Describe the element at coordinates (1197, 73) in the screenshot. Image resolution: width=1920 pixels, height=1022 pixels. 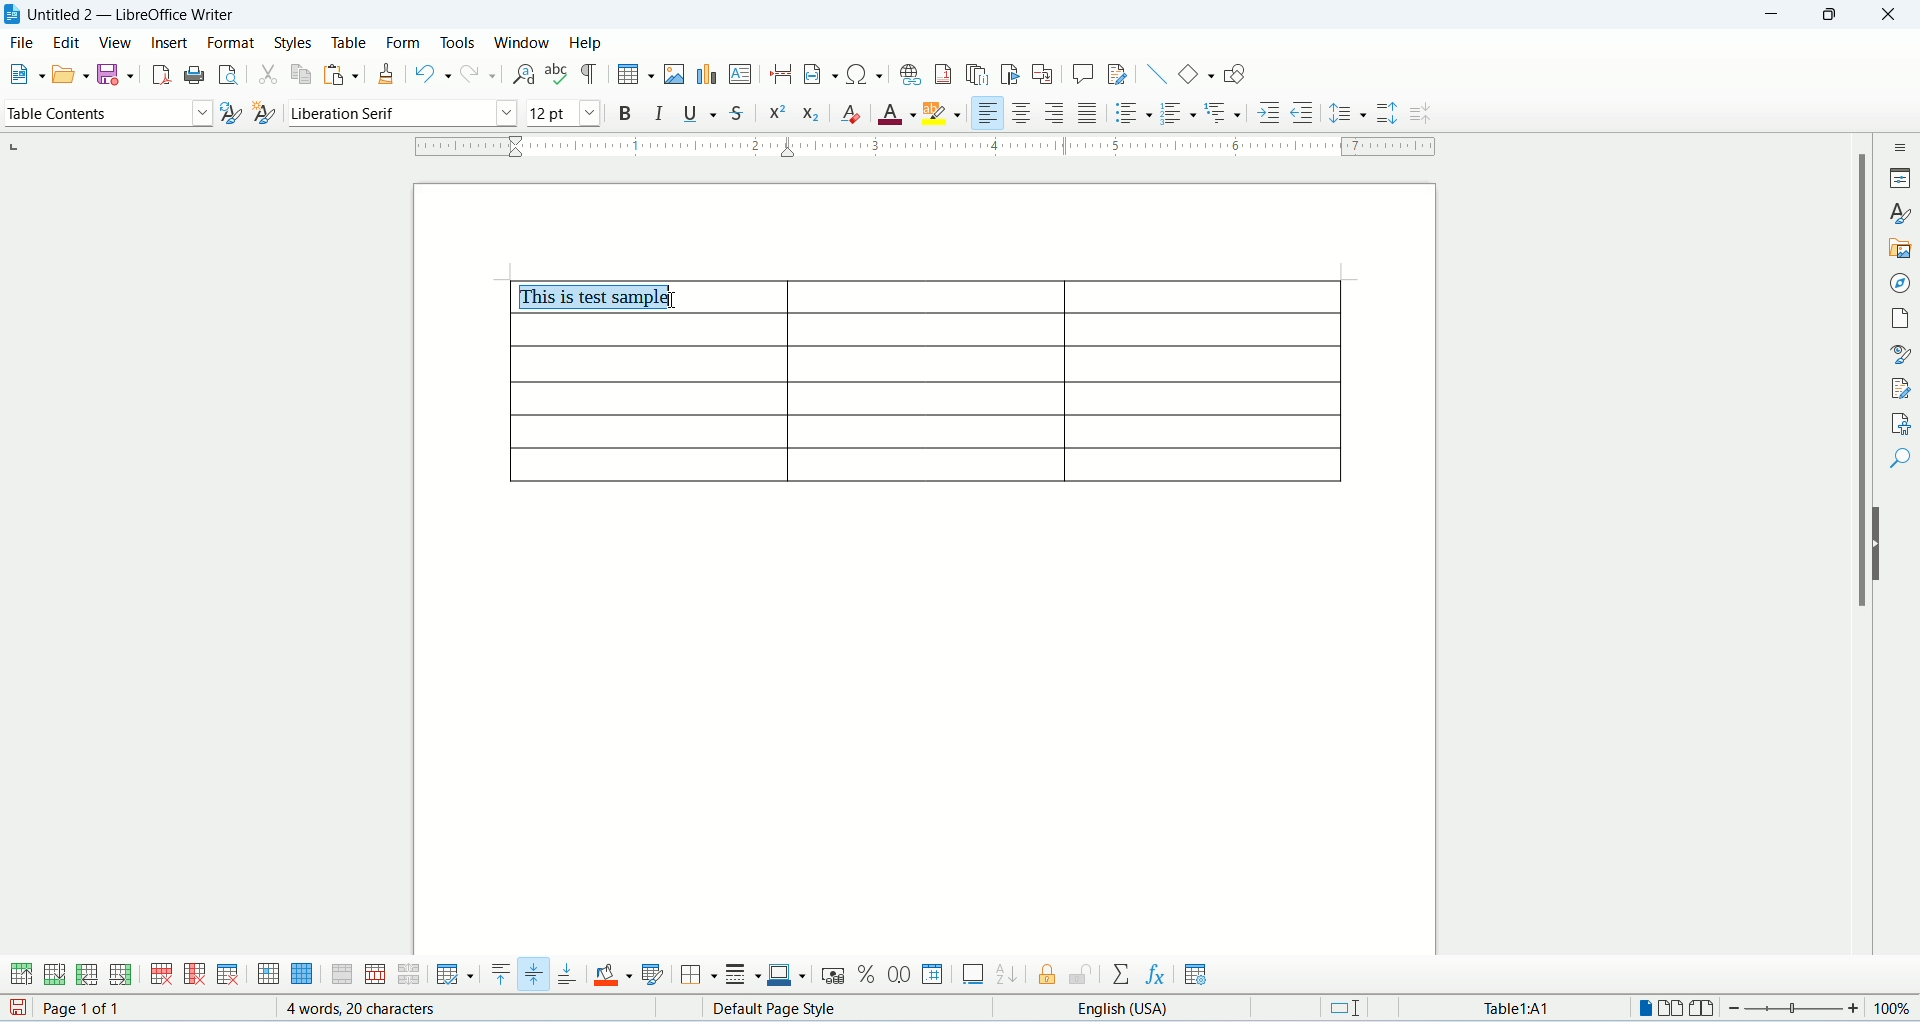
I see `basic shapes` at that location.